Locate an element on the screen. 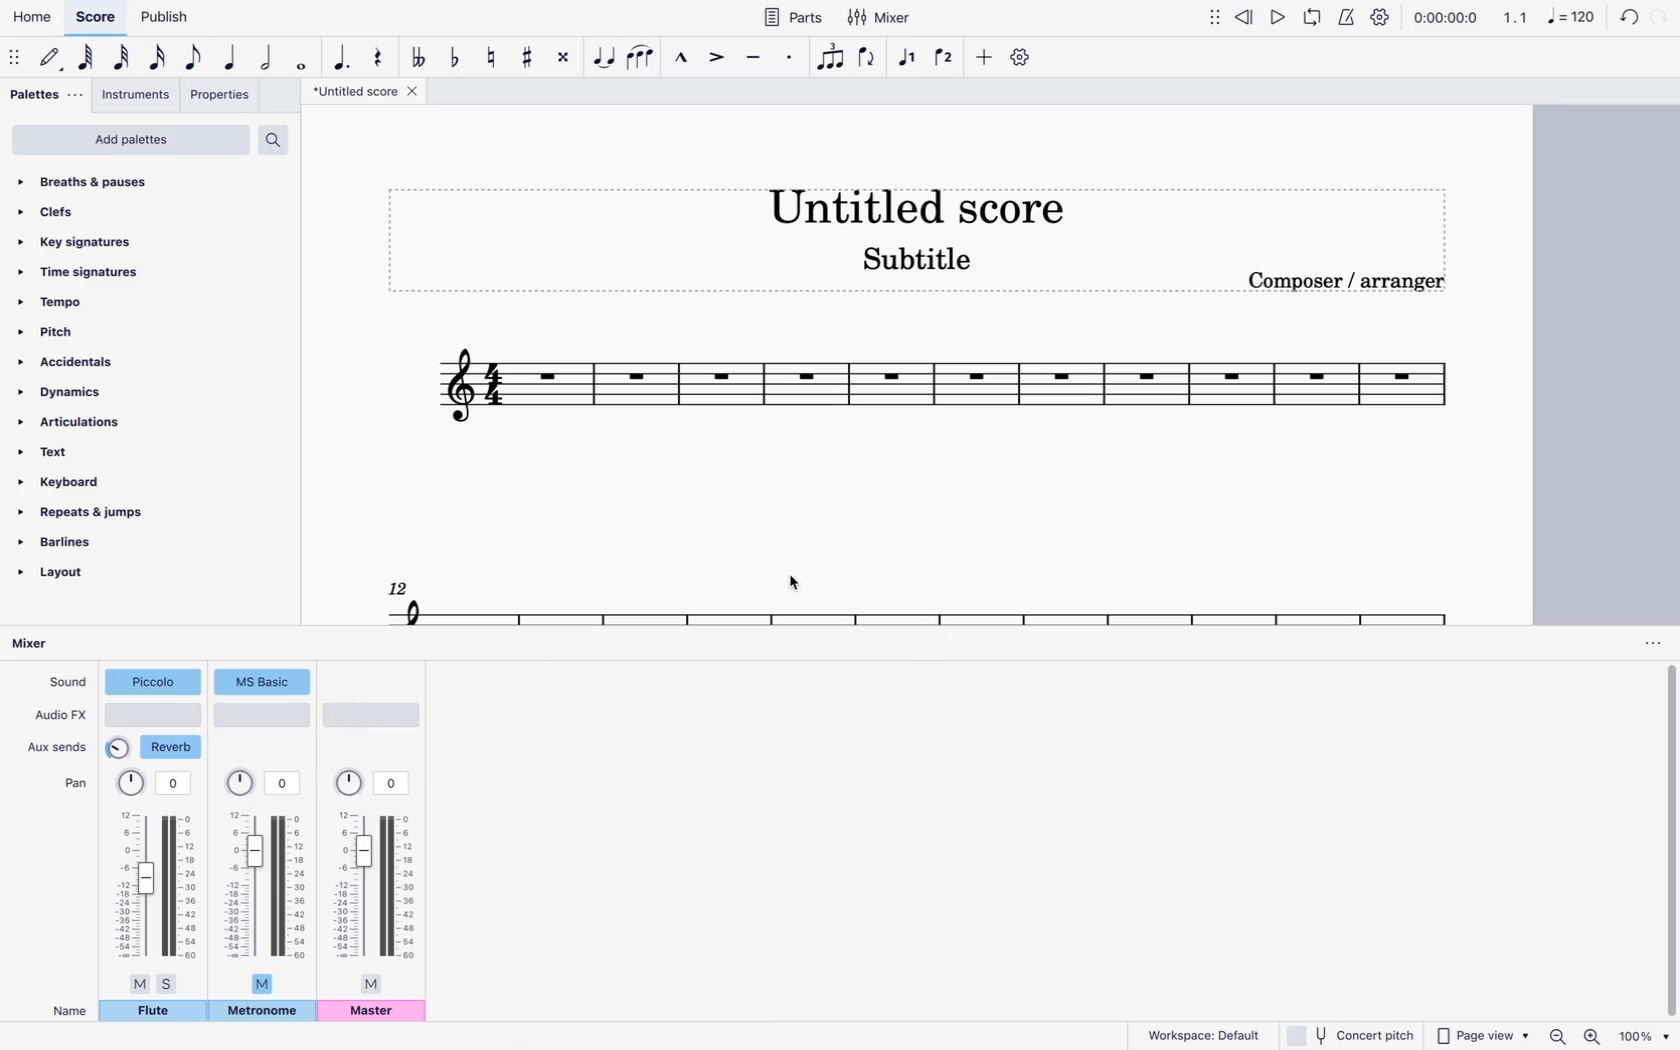 Image resolution: width=1680 pixels, height=1050 pixels. toggle double flat is located at coordinates (418, 57).